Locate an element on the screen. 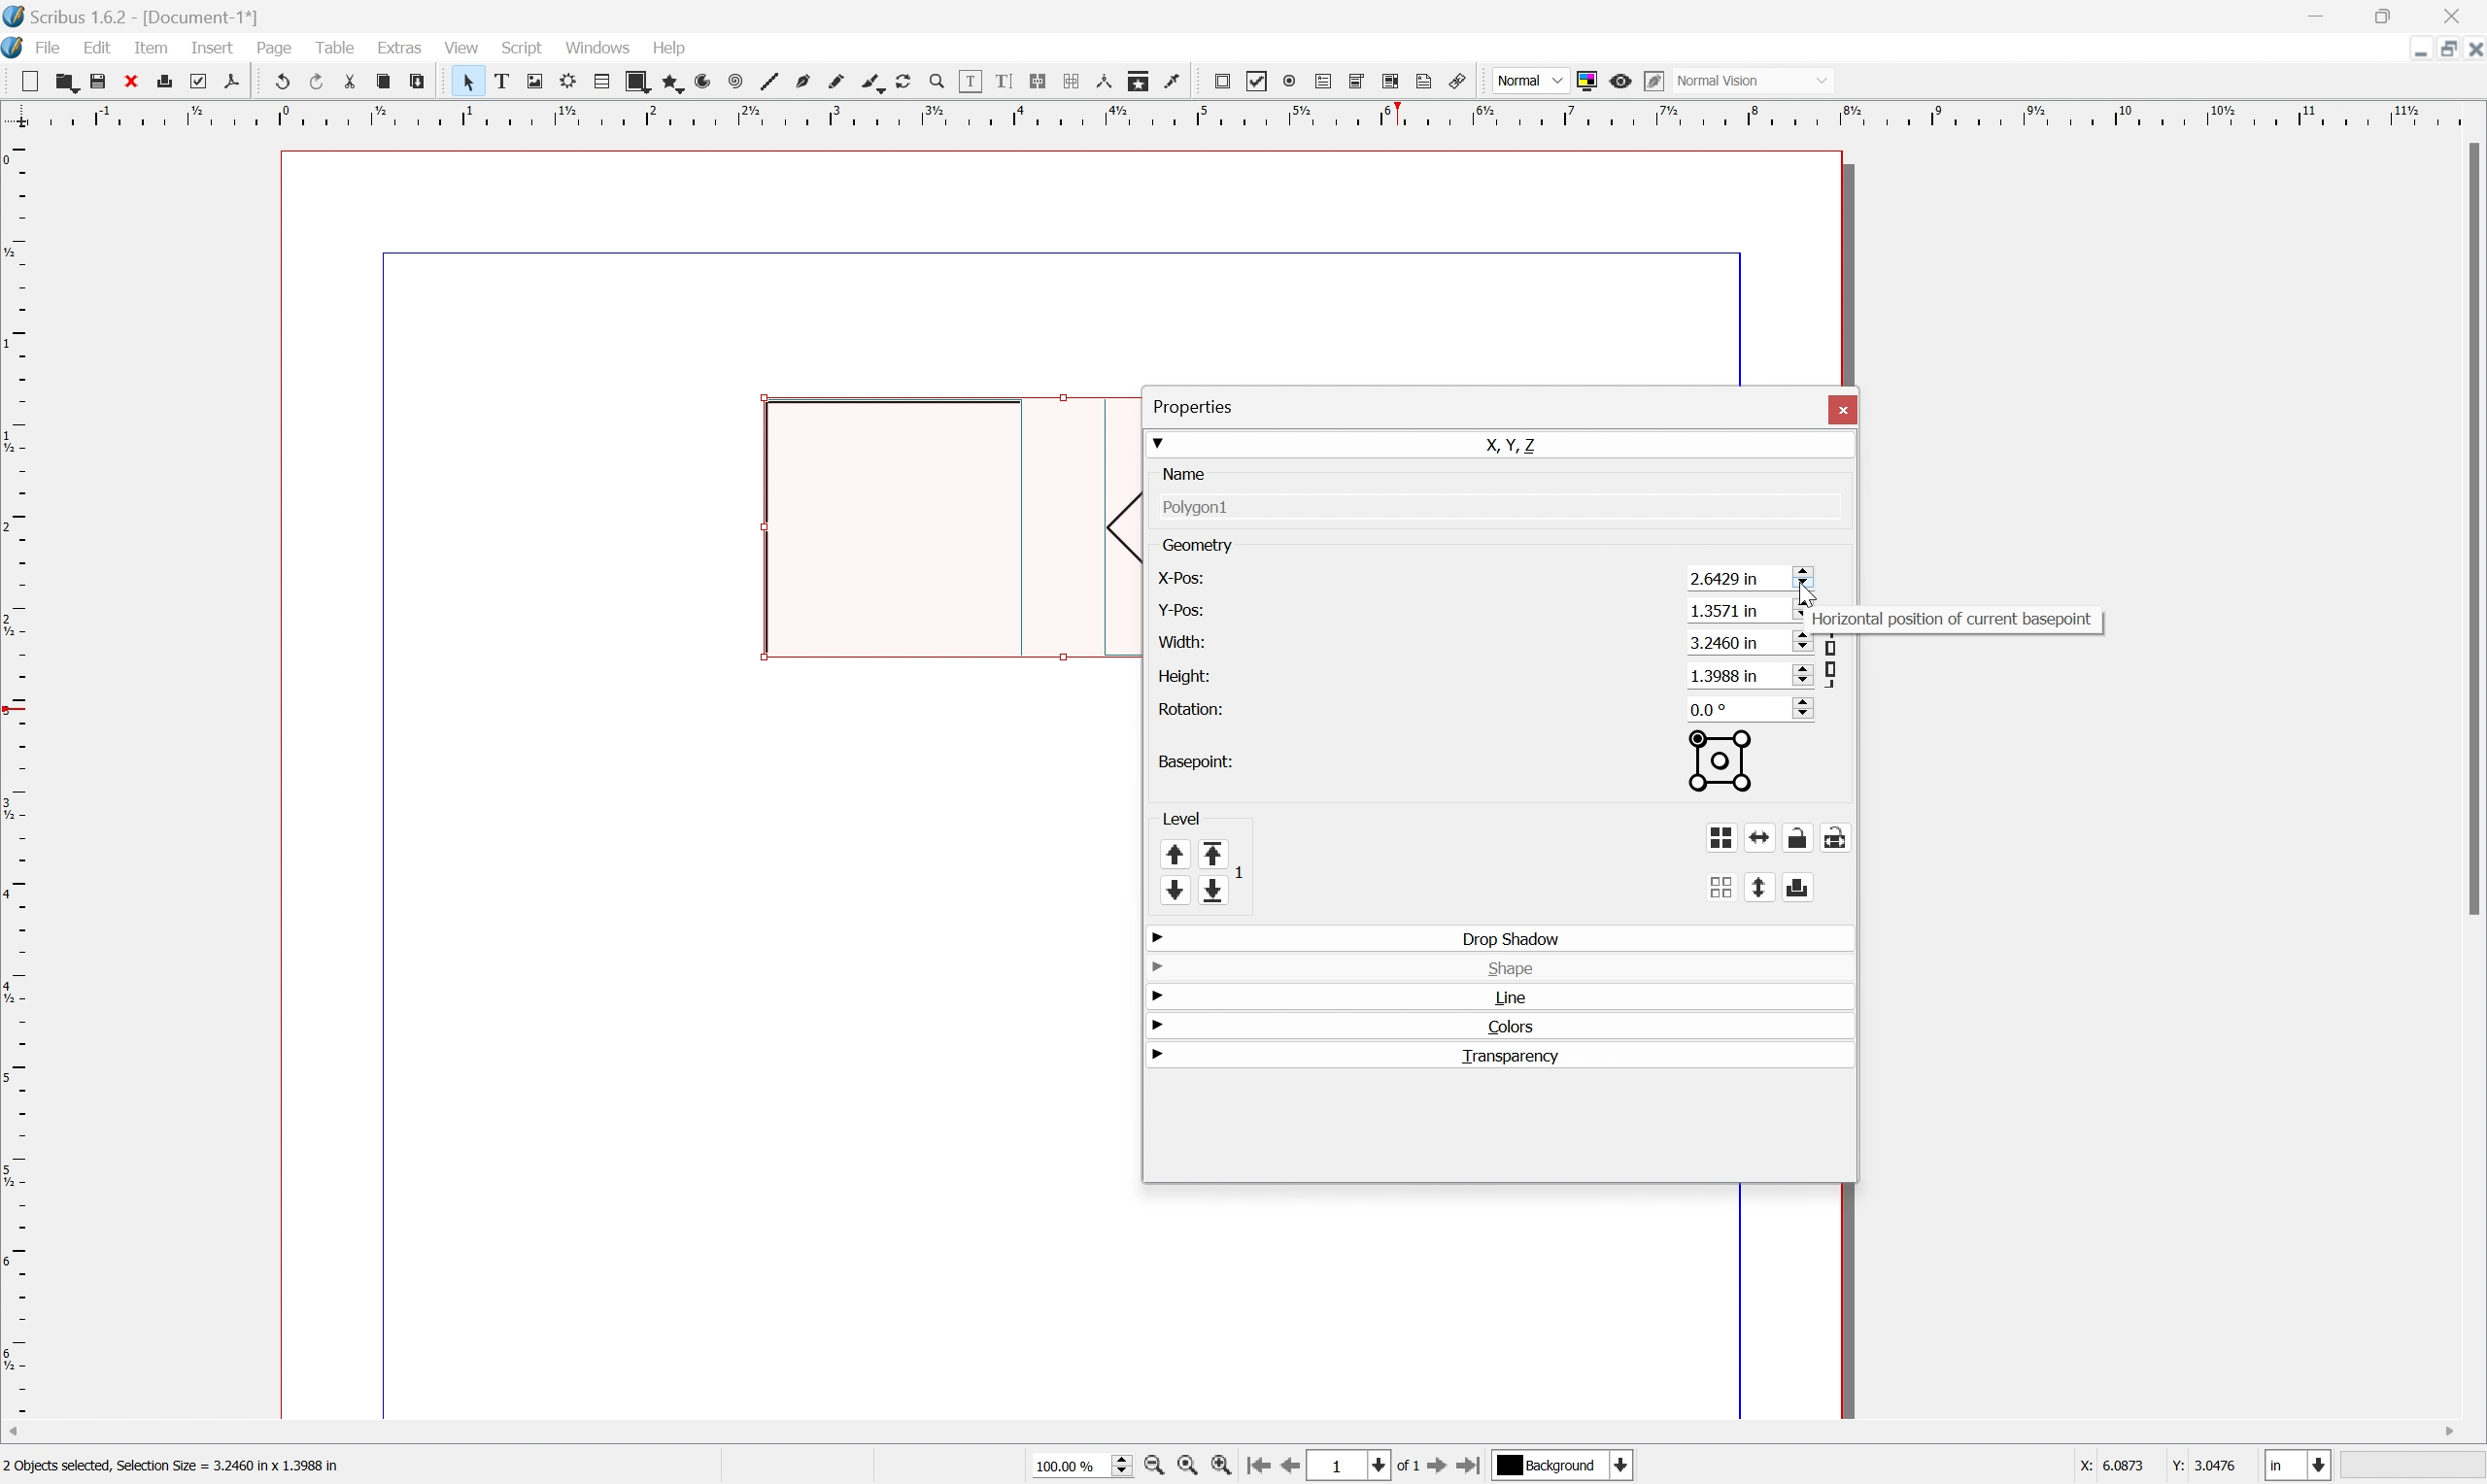  save as pdf is located at coordinates (238, 78).